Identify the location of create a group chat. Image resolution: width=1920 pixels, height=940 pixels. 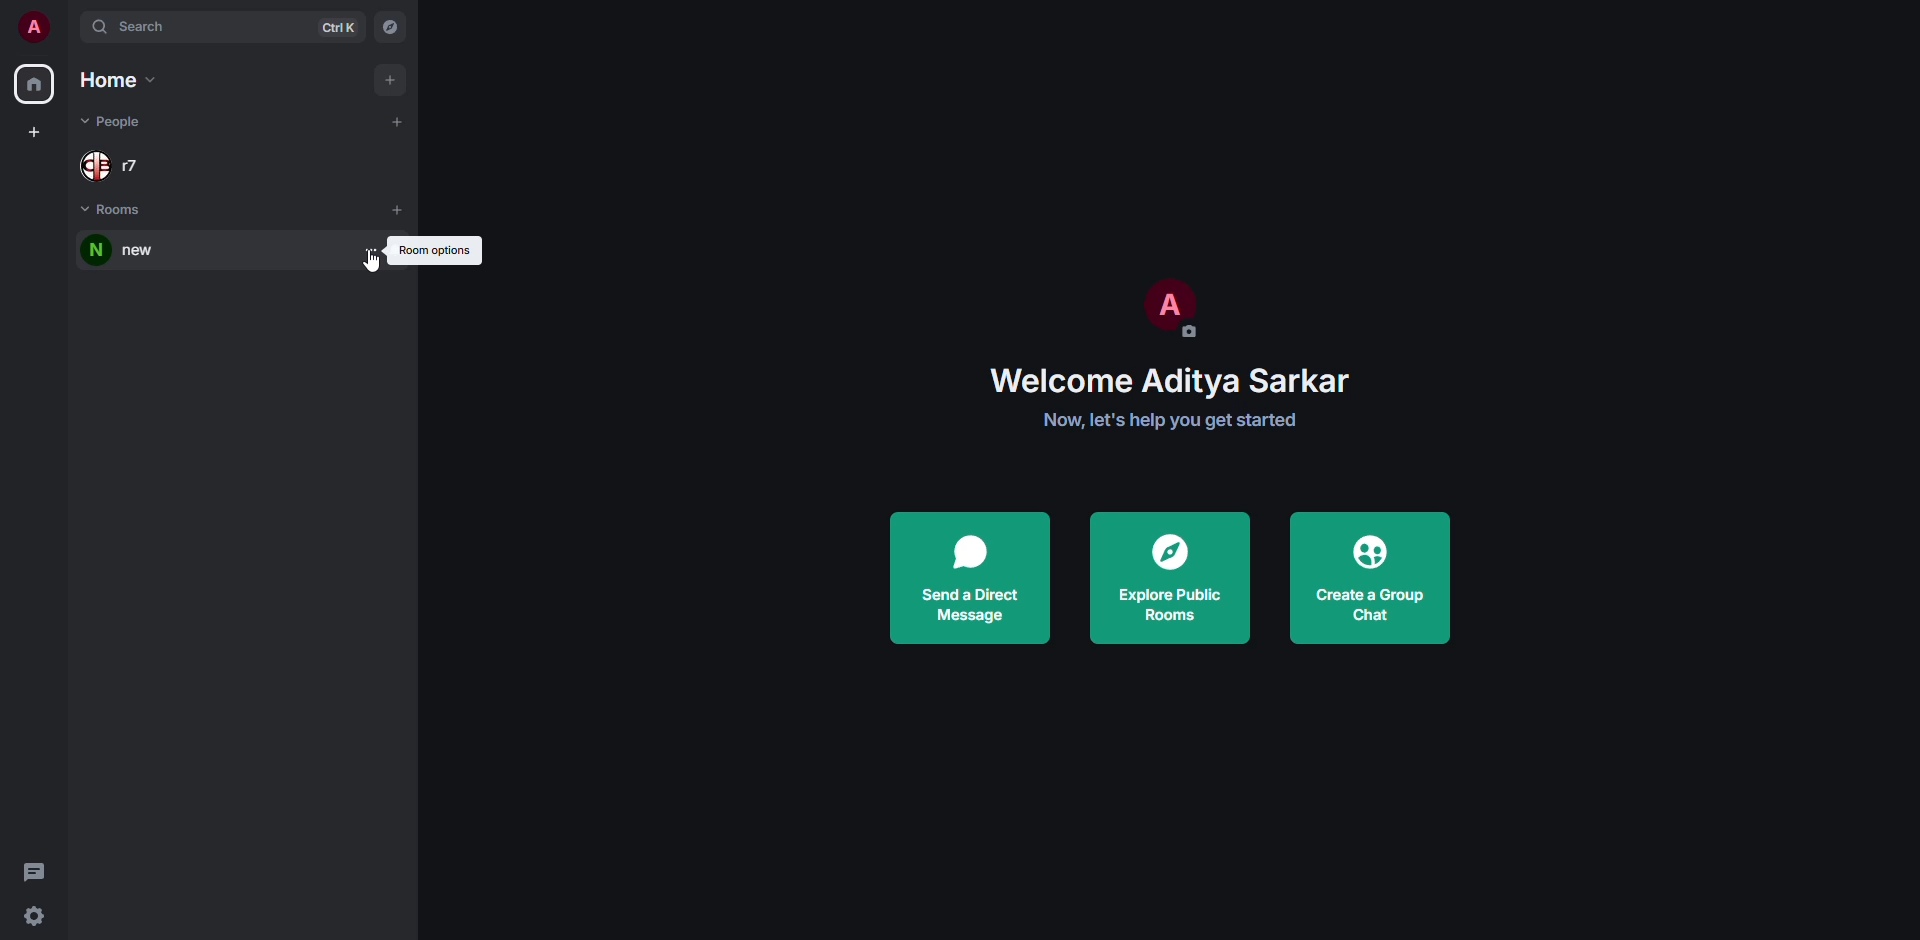
(1372, 575).